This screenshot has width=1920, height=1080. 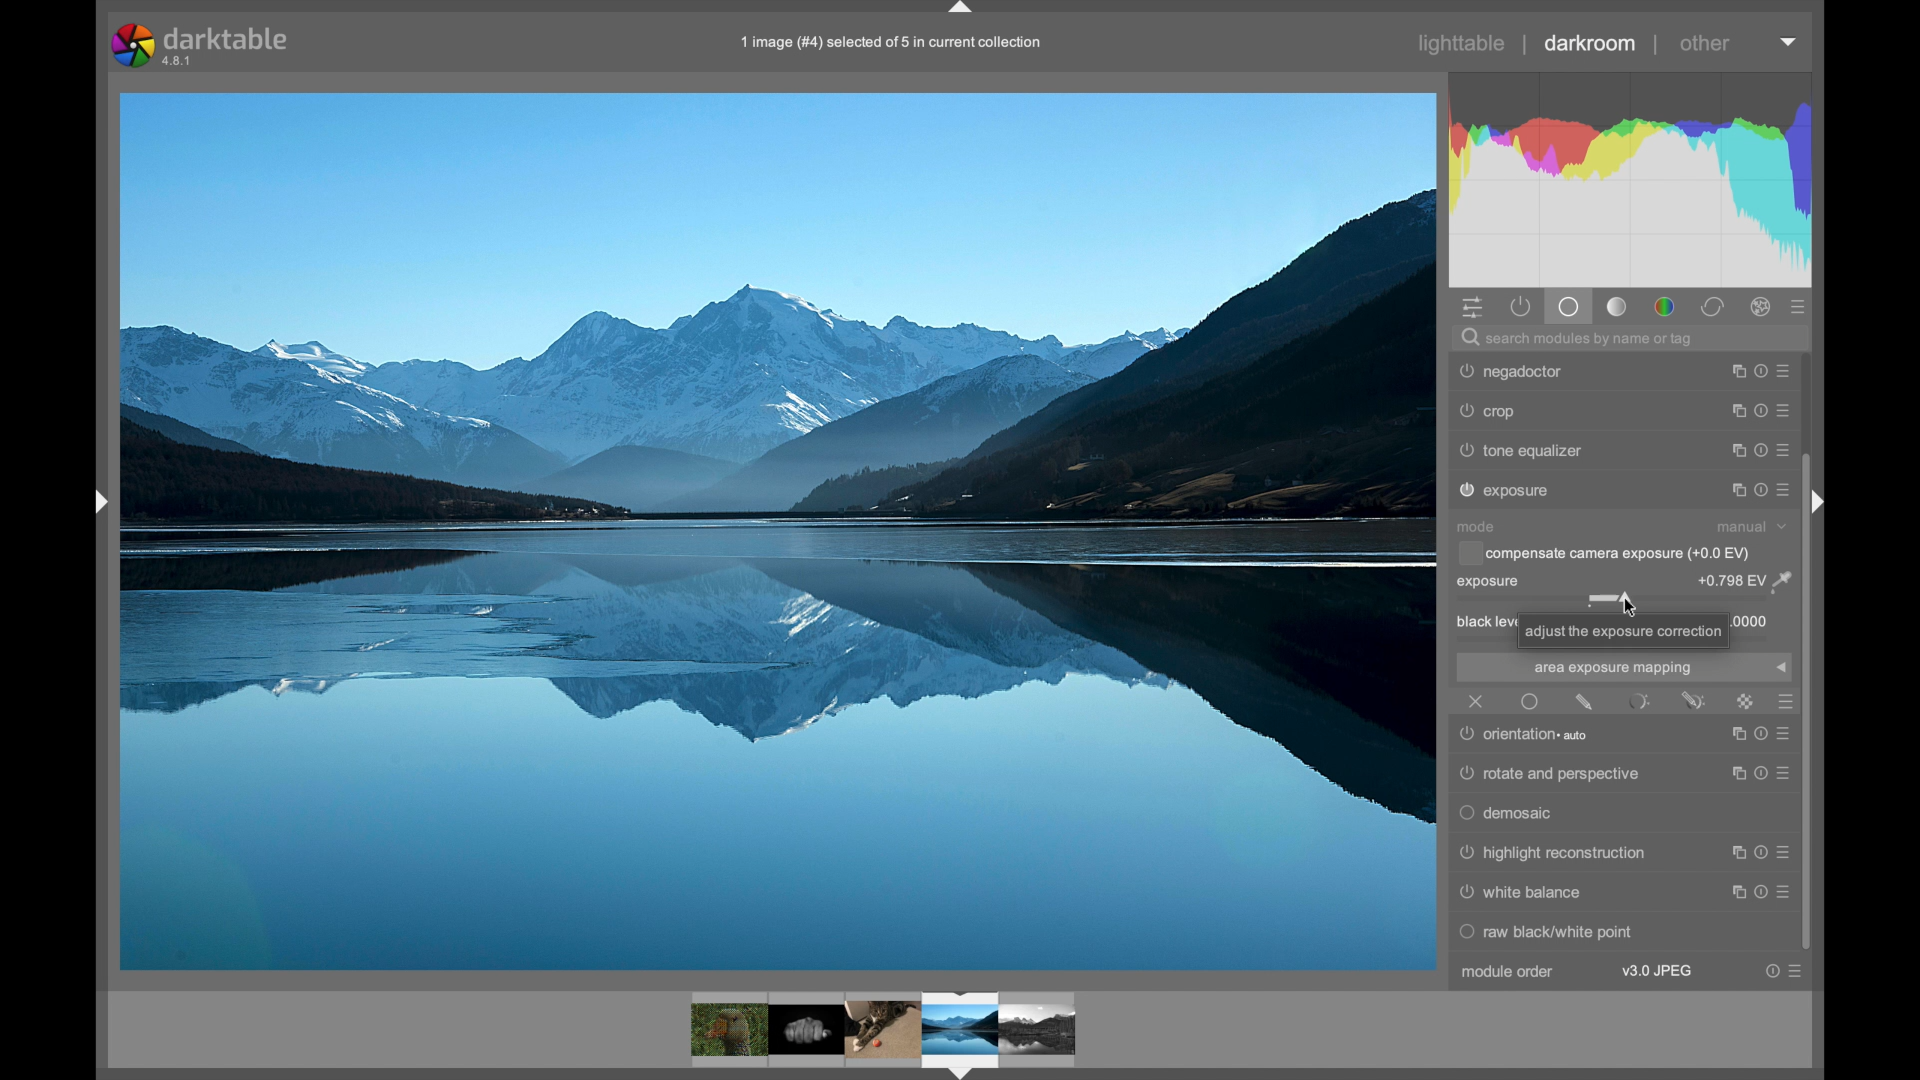 I want to click on menu, so click(x=1754, y=859).